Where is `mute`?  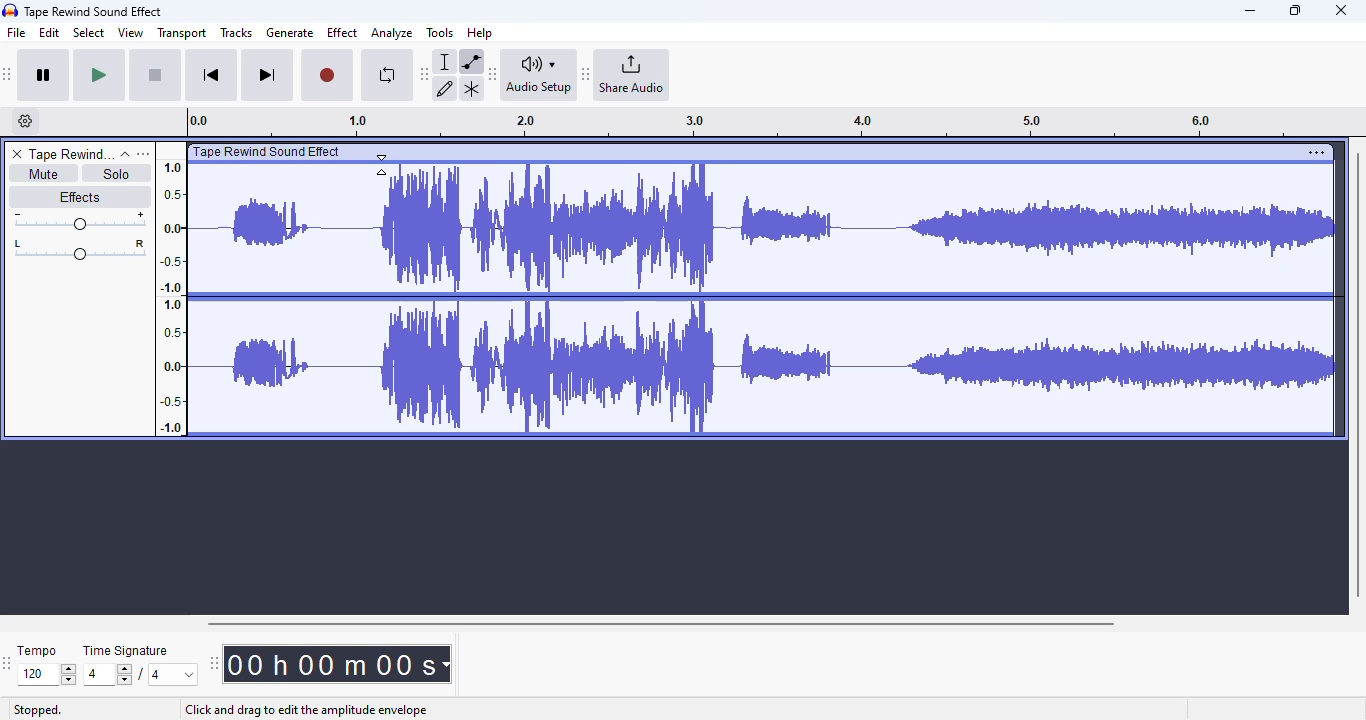 mute is located at coordinates (42, 174).